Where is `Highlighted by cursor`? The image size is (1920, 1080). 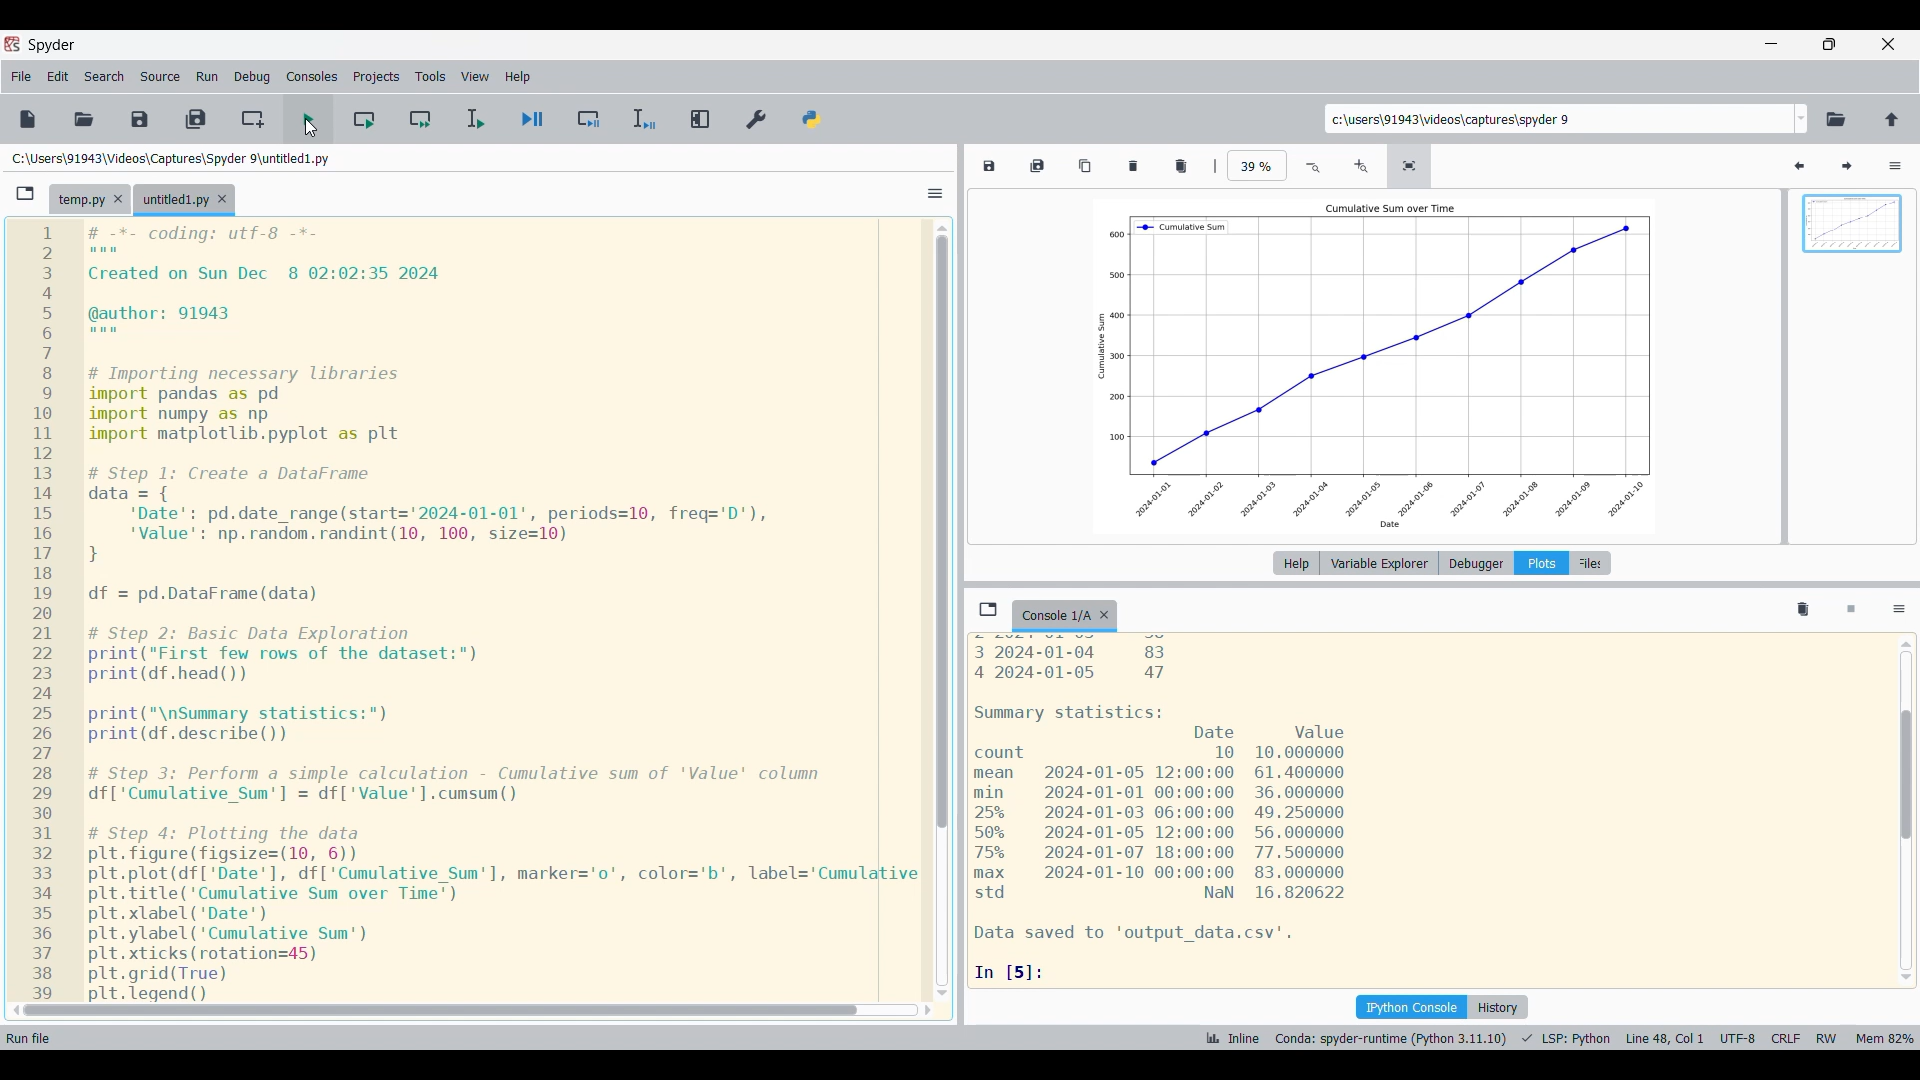
Highlighted by cursor is located at coordinates (309, 114).